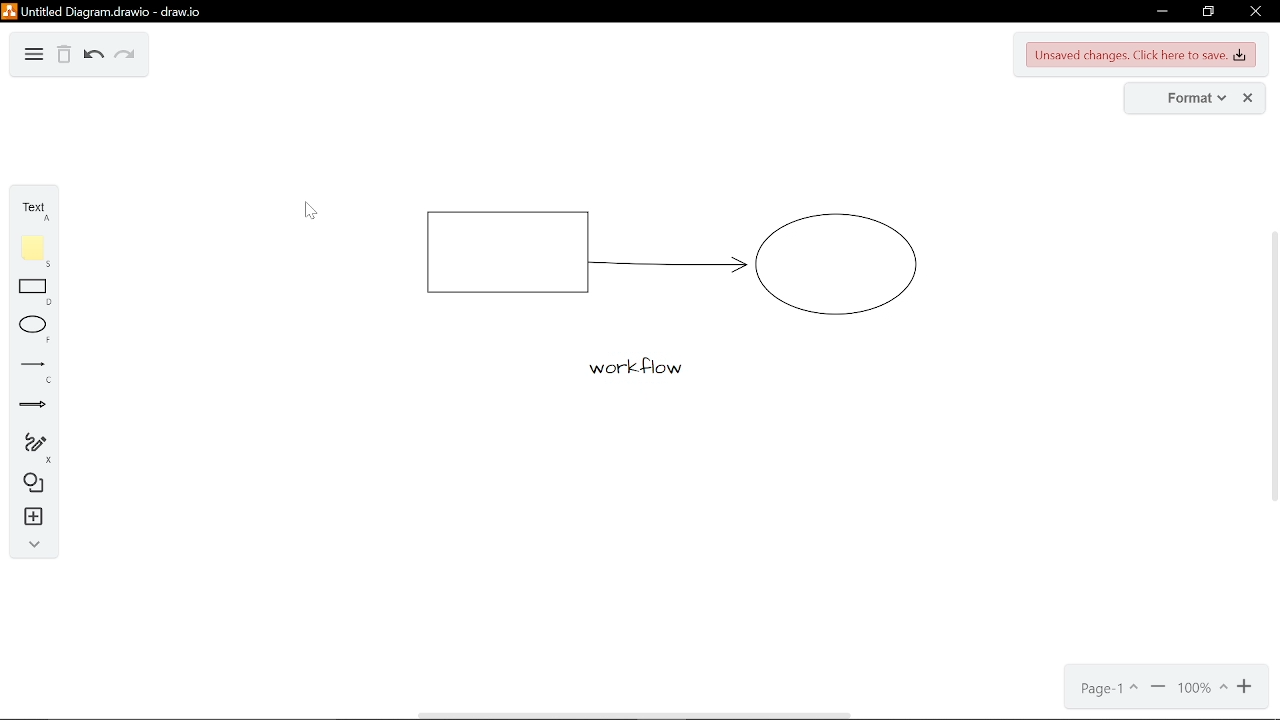 This screenshot has height=720, width=1280. Describe the element at coordinates (37, 330) in the screenshot. I see `ellipse` at that location.